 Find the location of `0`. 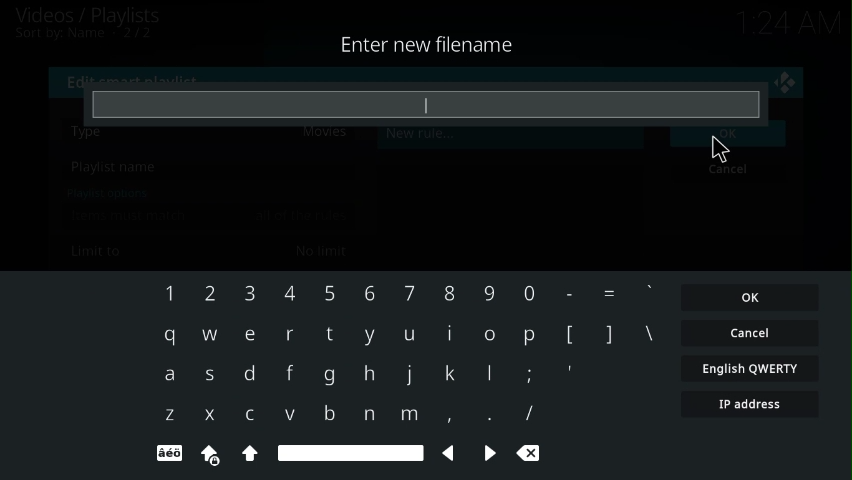

0 is located at coordinates (529, 294).